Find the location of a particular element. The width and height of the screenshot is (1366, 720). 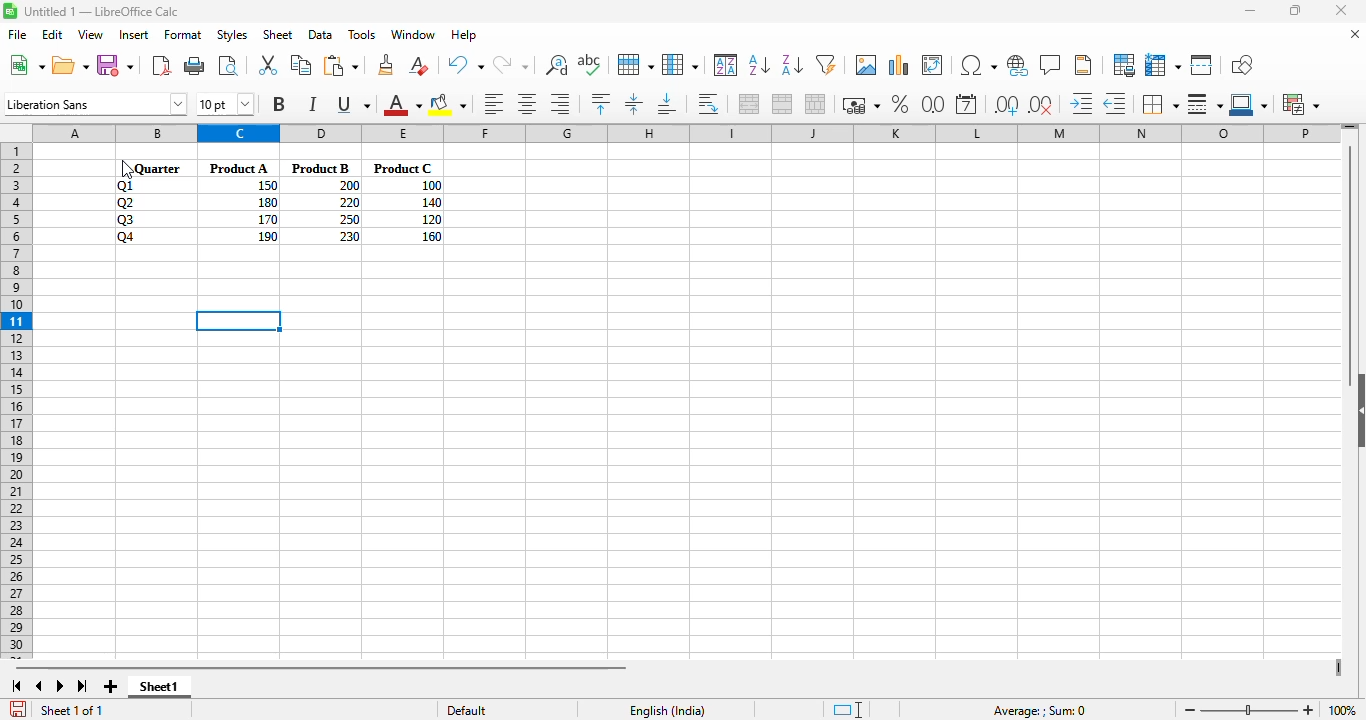

border color is located at coordinates (1251, 104).